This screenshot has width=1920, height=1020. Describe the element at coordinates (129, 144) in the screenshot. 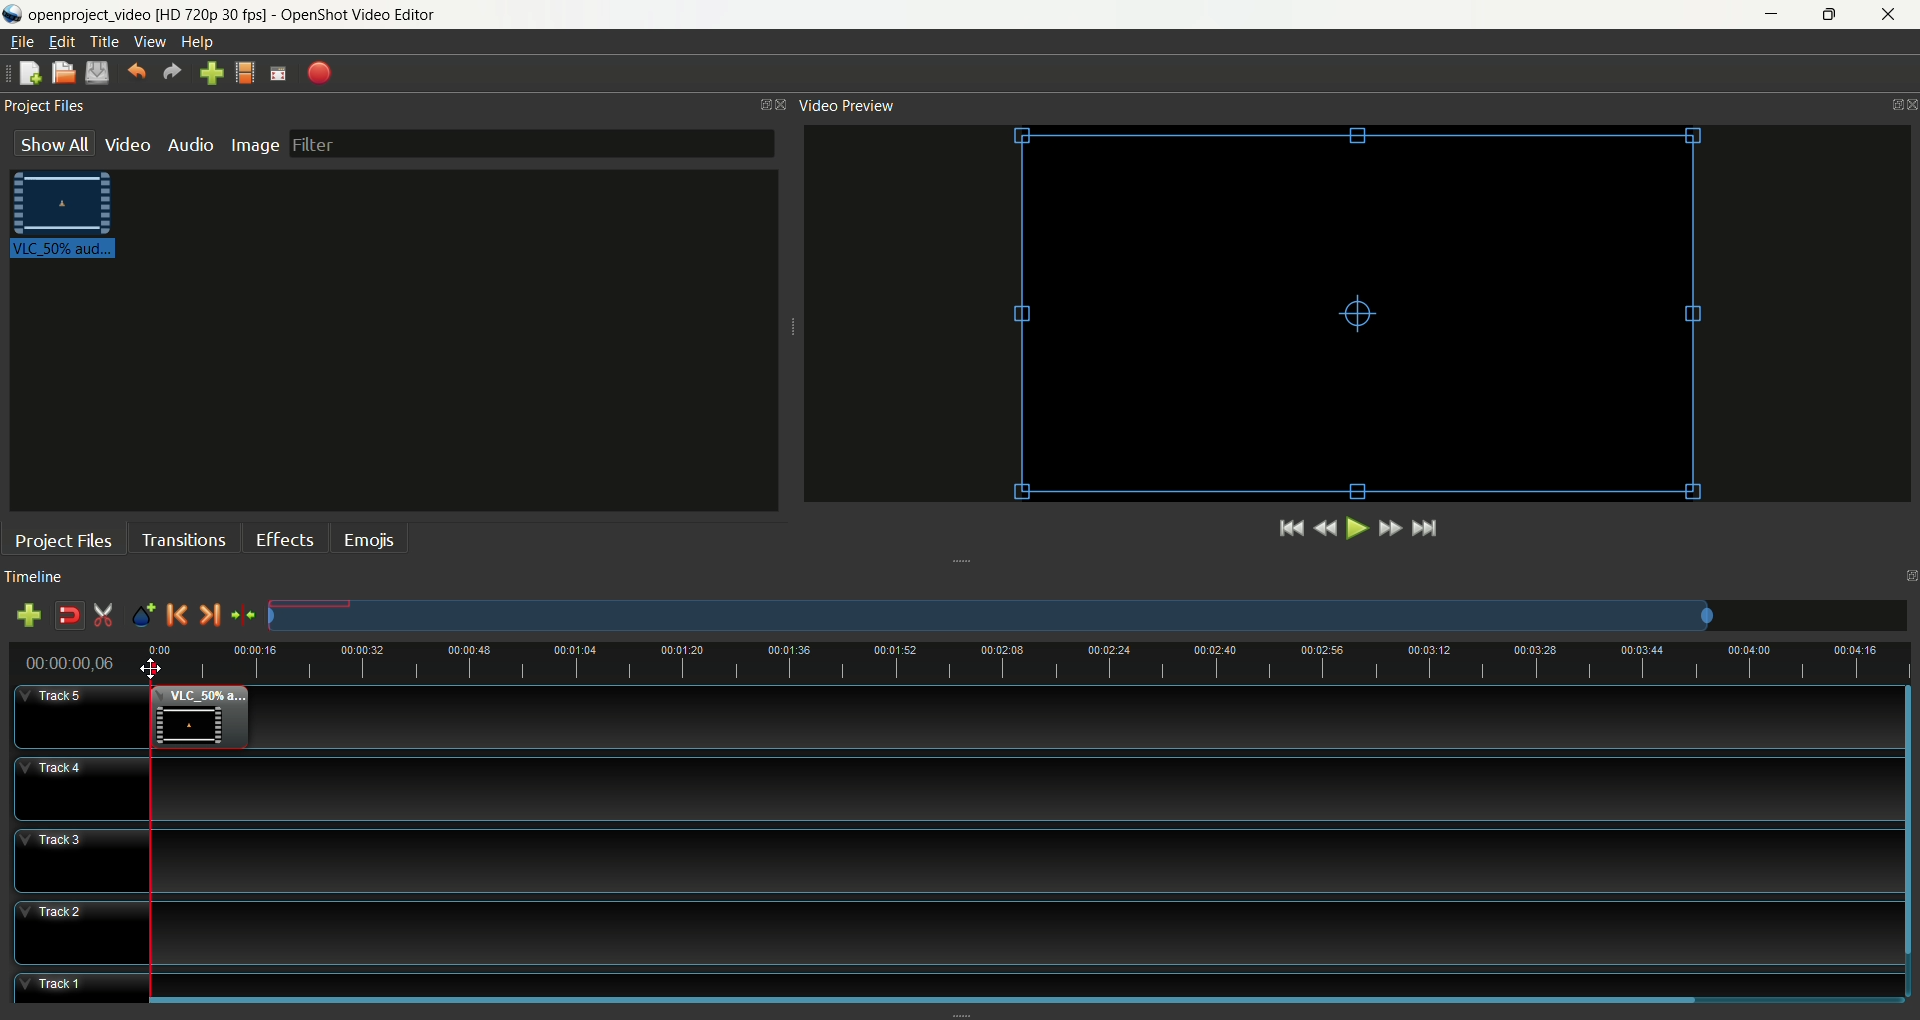

I see `video` at that location.